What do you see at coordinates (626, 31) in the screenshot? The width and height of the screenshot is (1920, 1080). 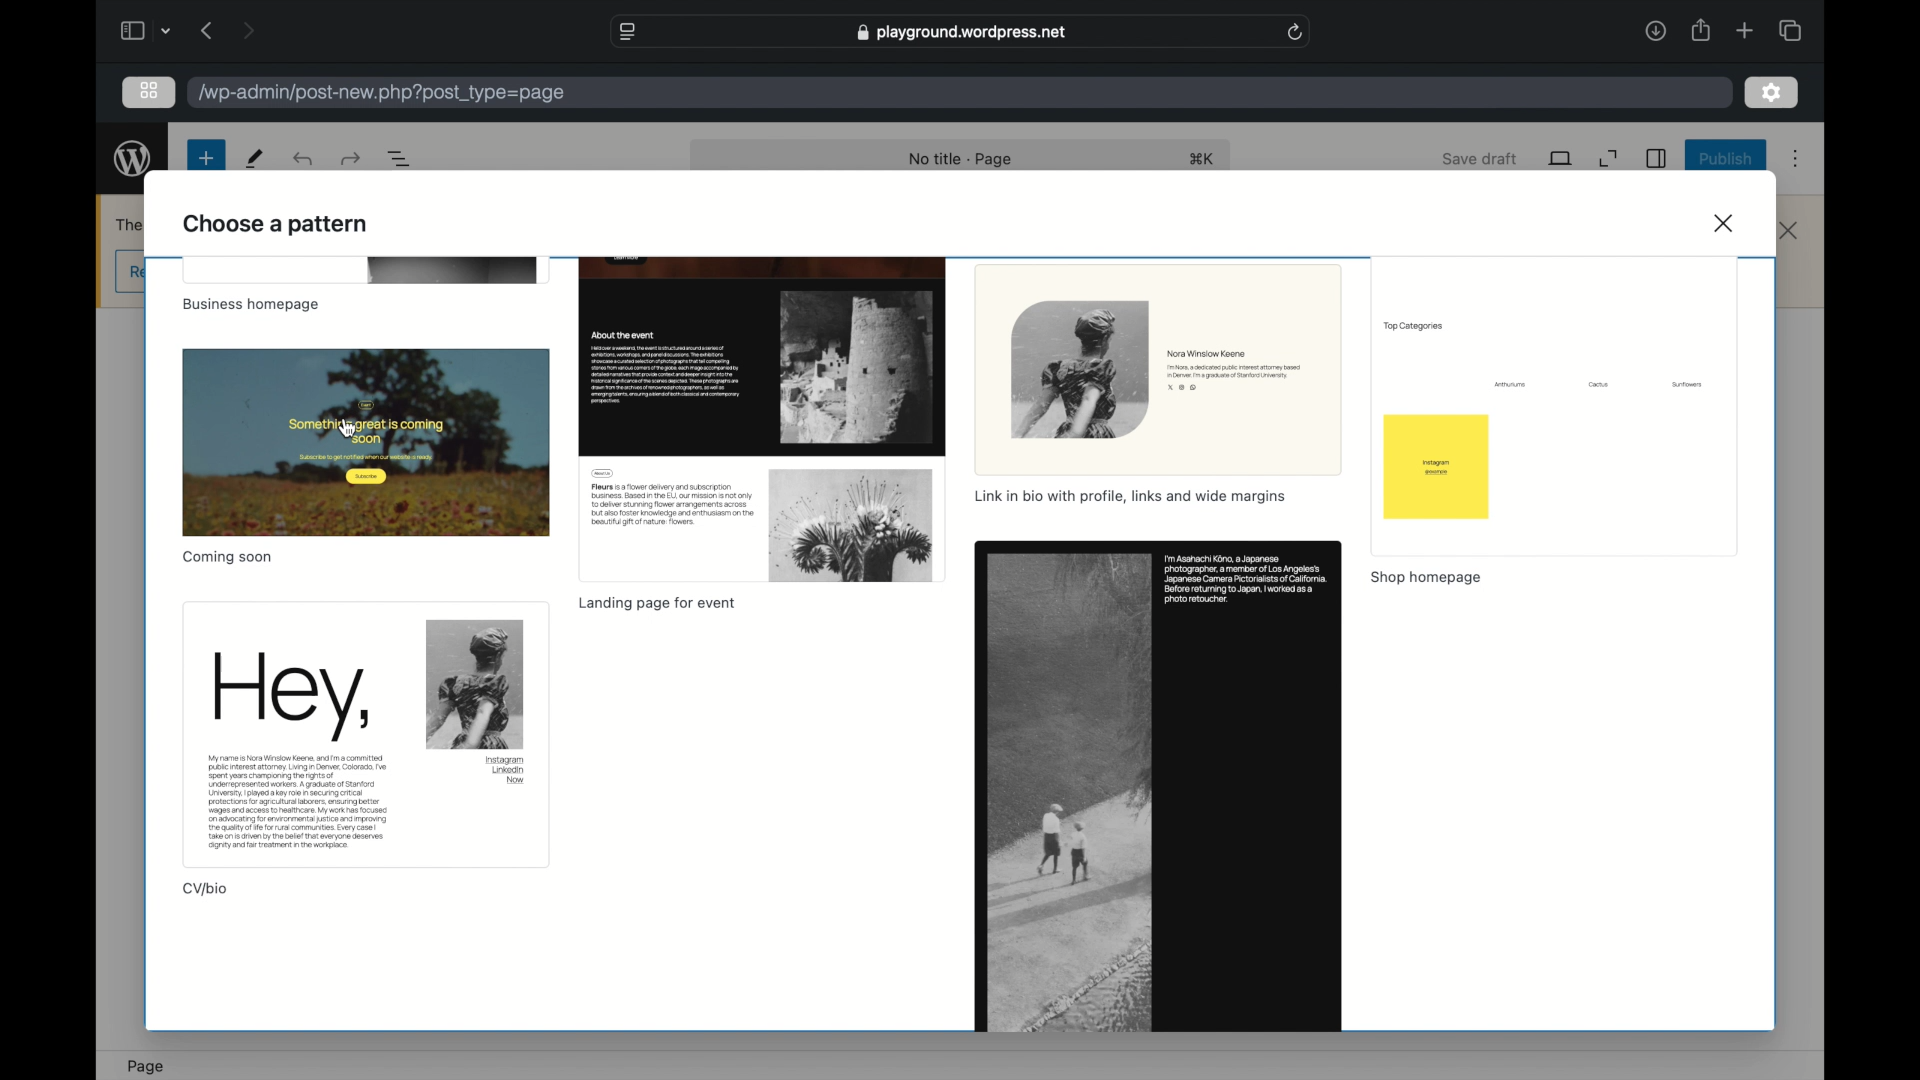 I see `website settings` at bounding box center [626, 31].